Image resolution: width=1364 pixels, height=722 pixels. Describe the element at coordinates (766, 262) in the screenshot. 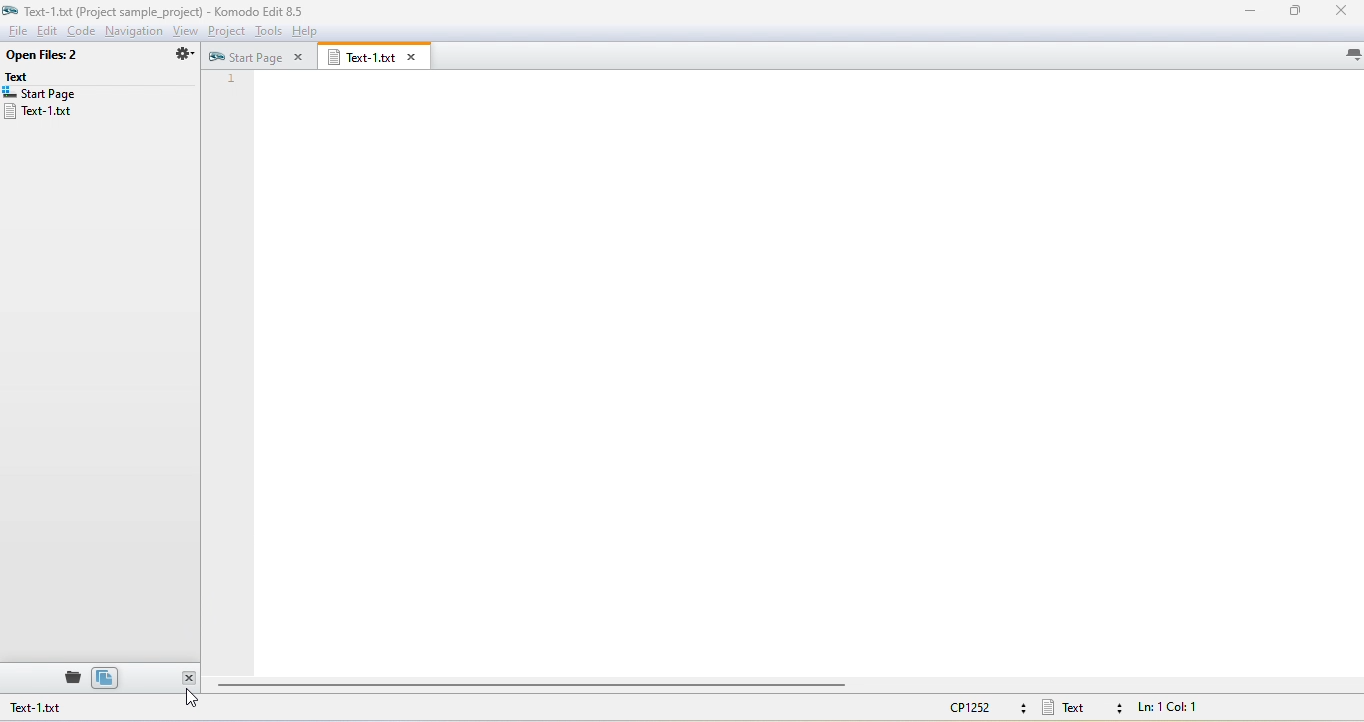

I see `editor area (empty)` at that location.